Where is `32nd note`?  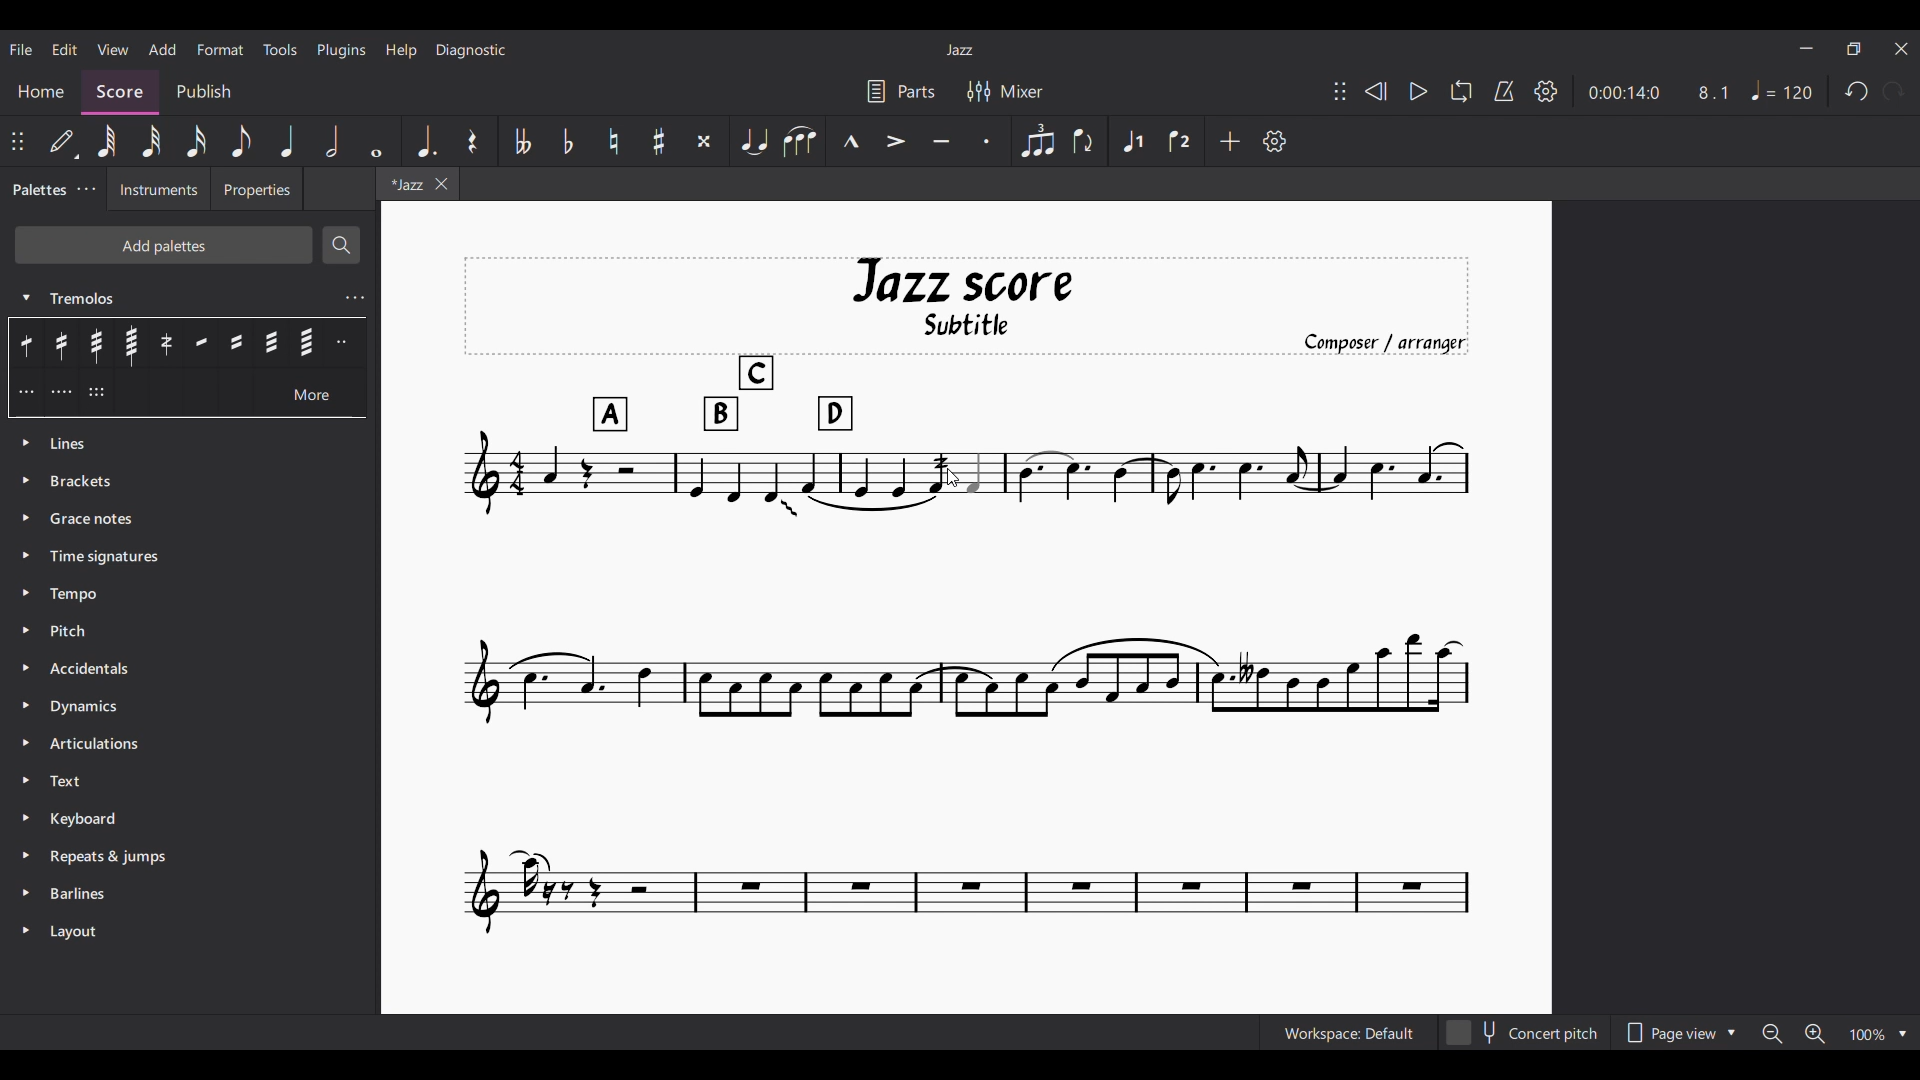
32nd note is located at coordinates (151, 142).